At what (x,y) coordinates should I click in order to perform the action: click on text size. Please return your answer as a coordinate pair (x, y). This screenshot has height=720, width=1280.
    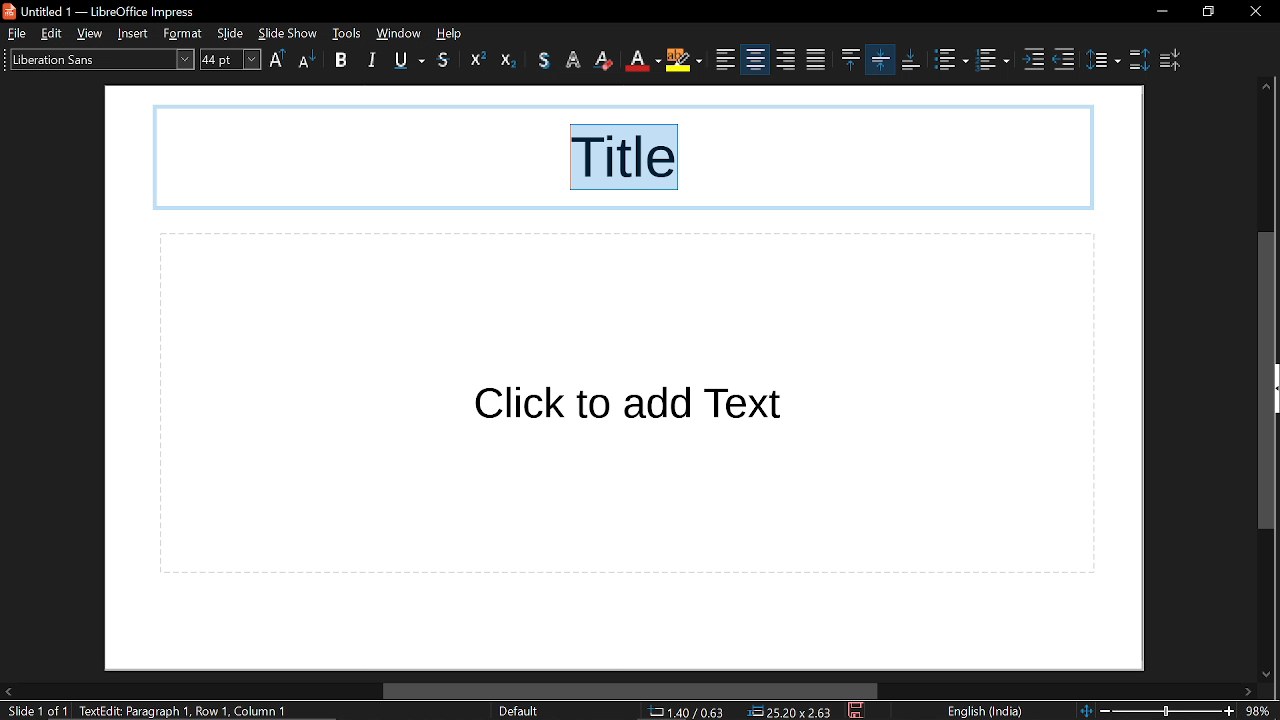
    Looking at the image, I should click on (230, 59).